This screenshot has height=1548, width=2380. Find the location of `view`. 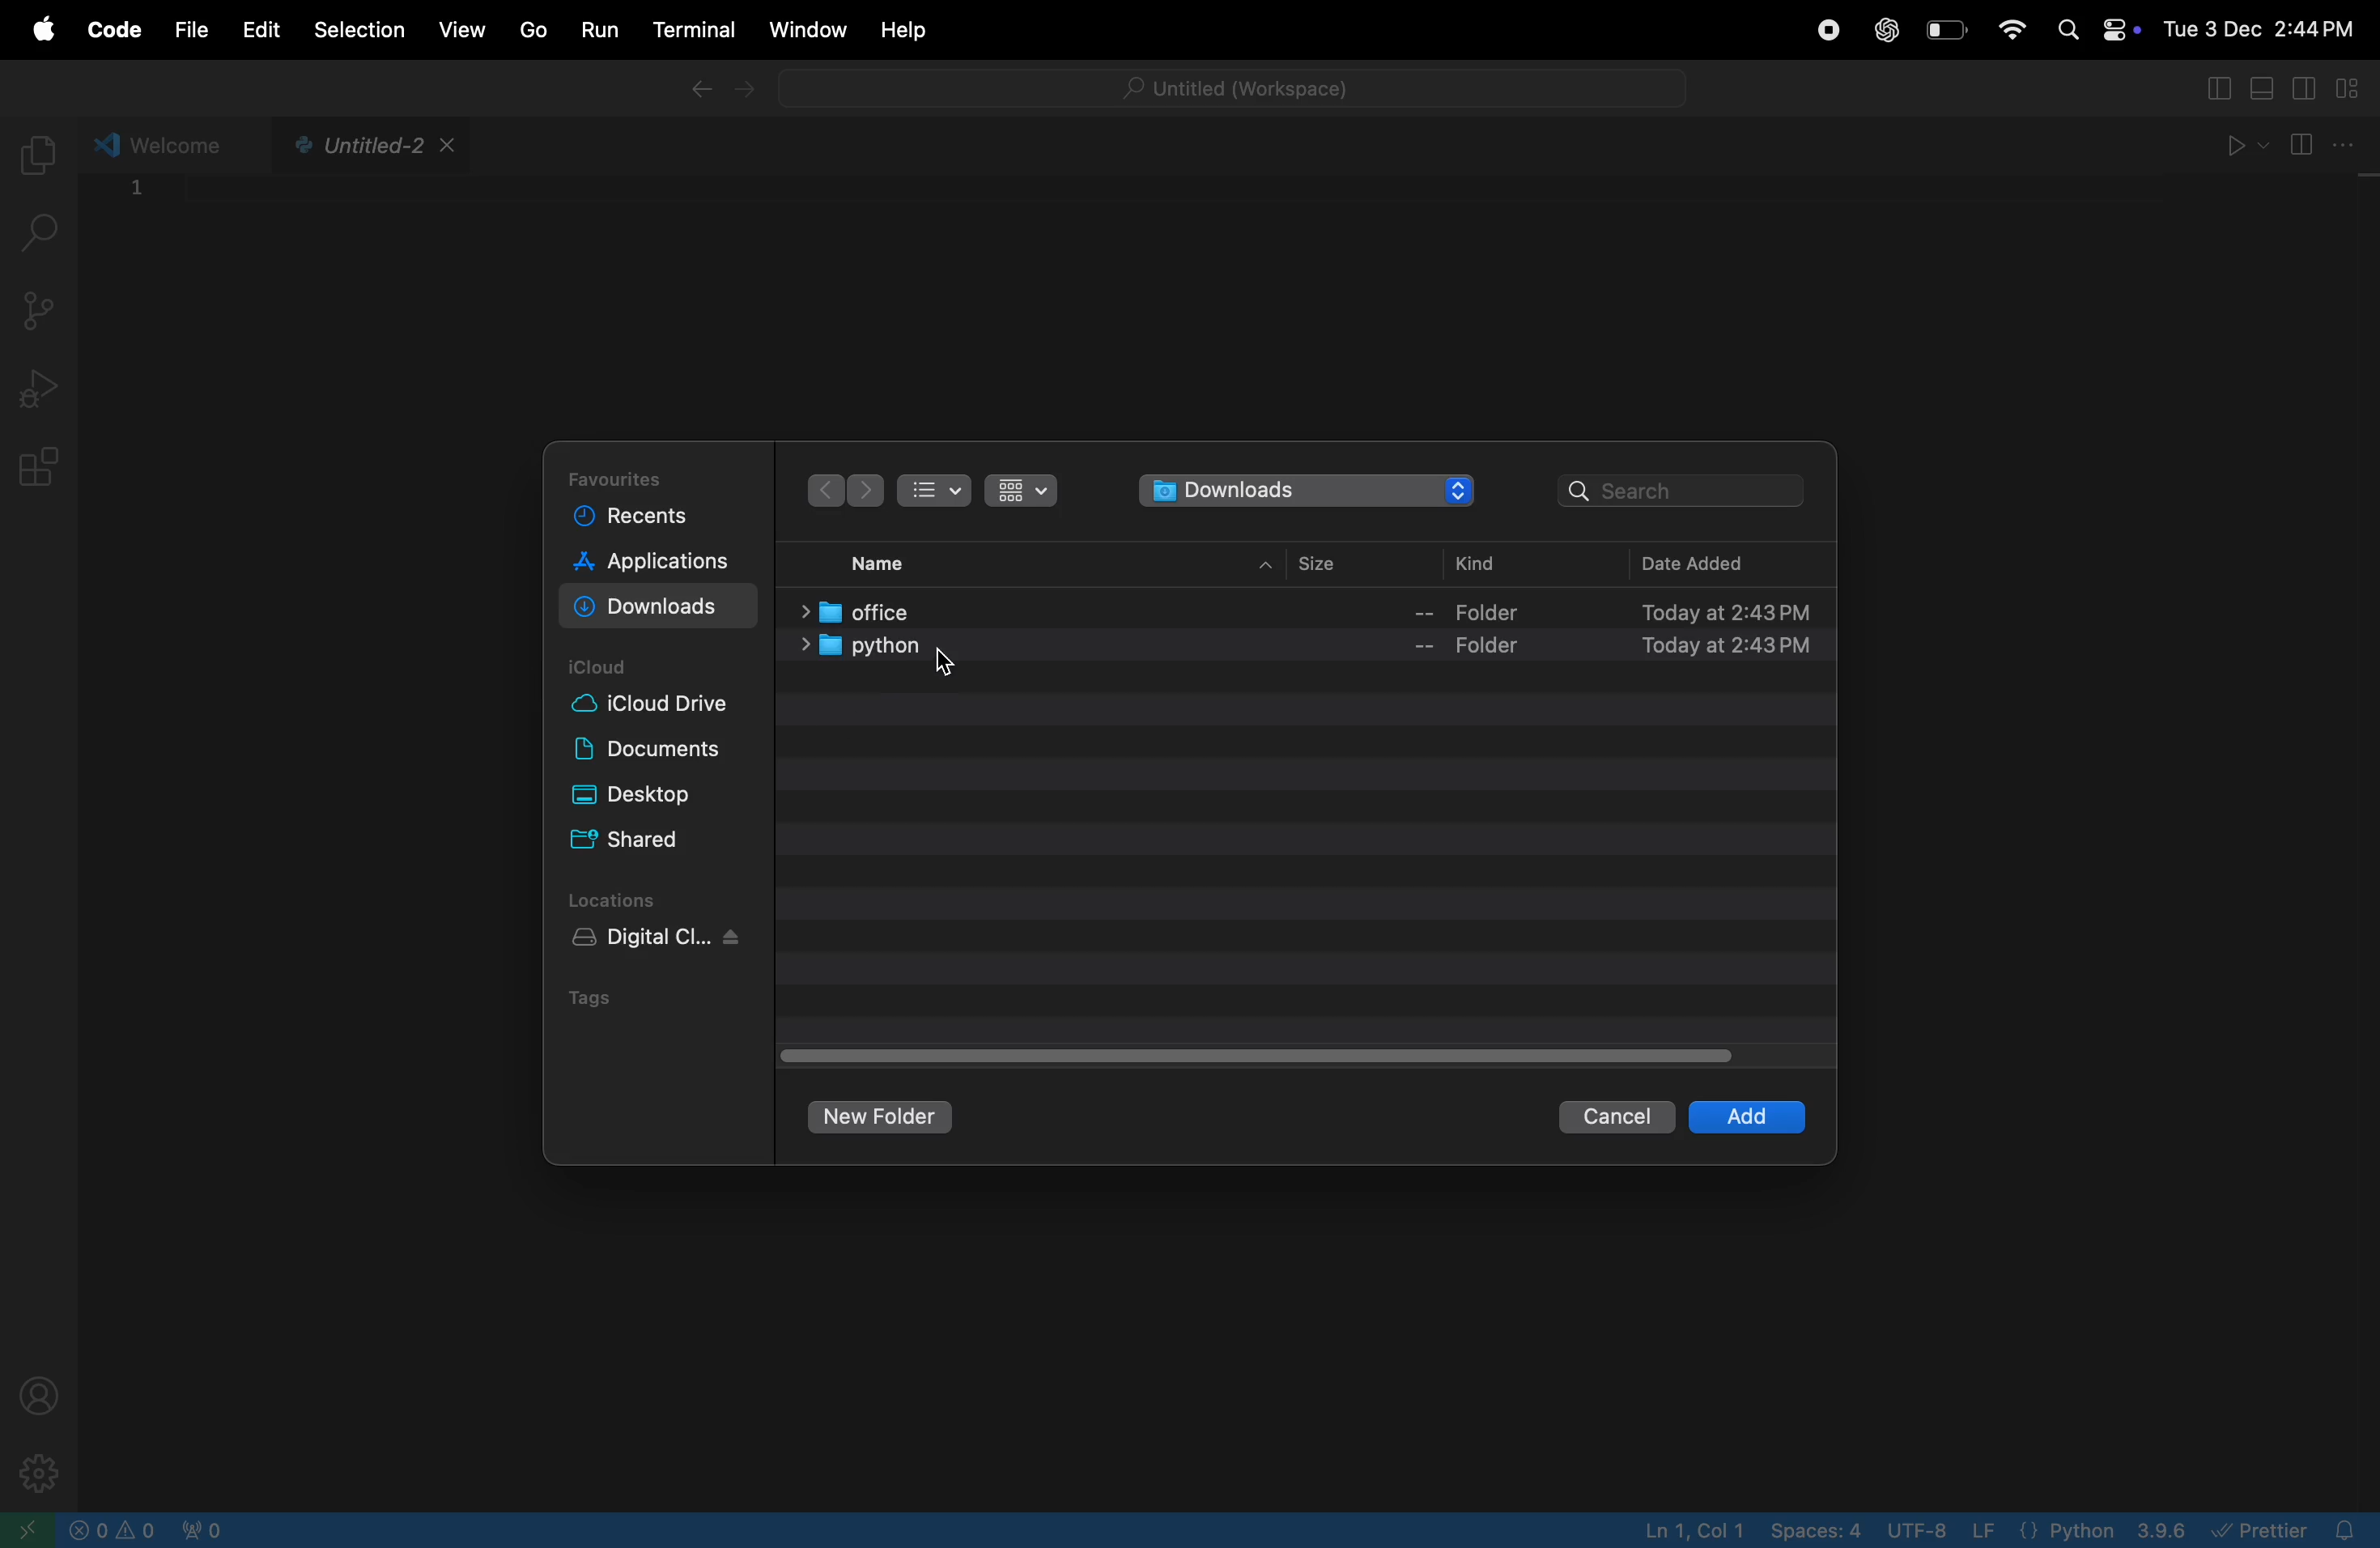

view is located at coordinates (465, 29).